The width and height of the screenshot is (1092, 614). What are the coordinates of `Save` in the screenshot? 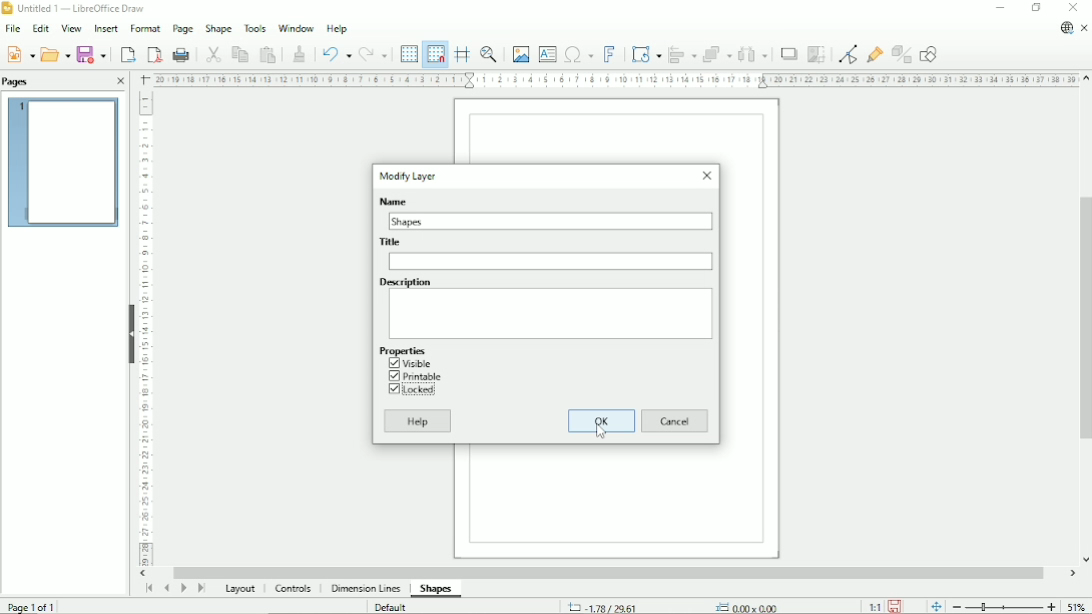 It's located at (93, 54).